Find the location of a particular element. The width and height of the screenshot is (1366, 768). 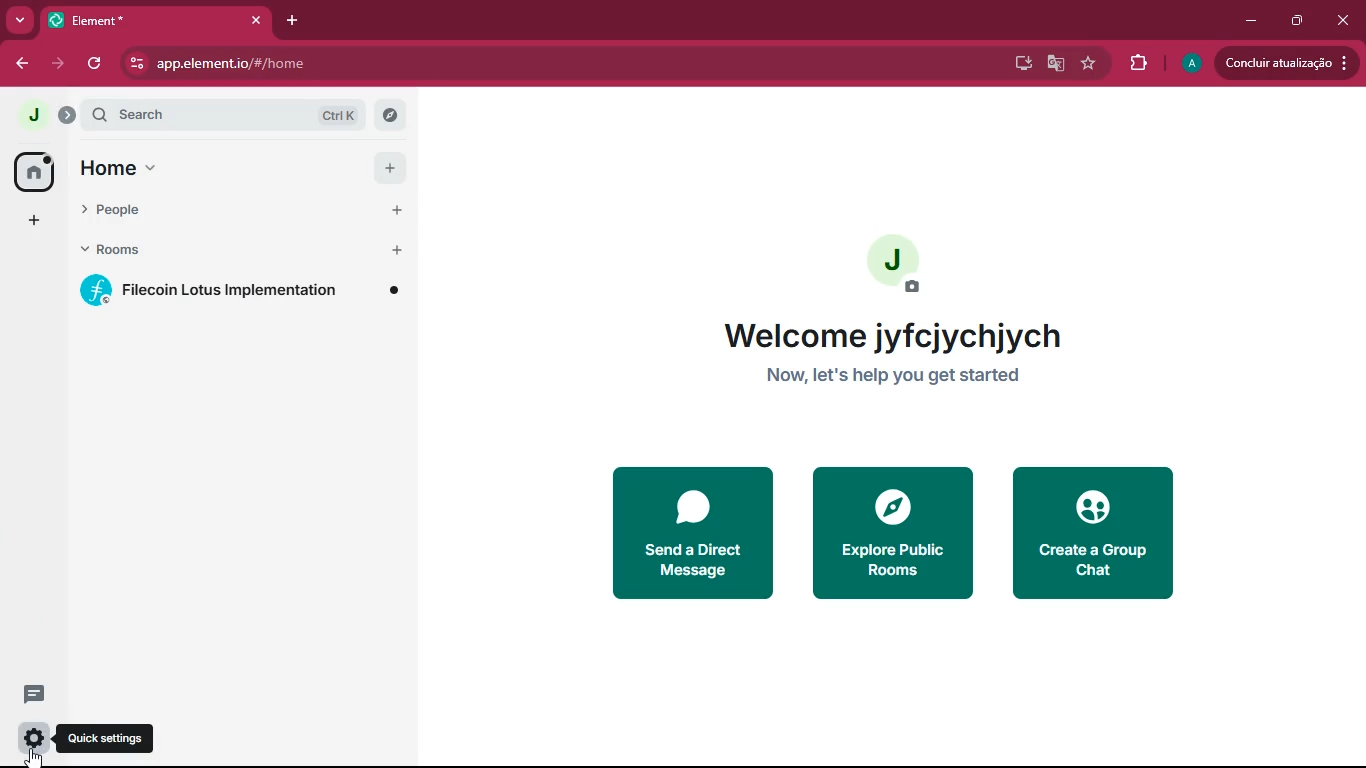

google translate is located at coordinates (1056, 63).